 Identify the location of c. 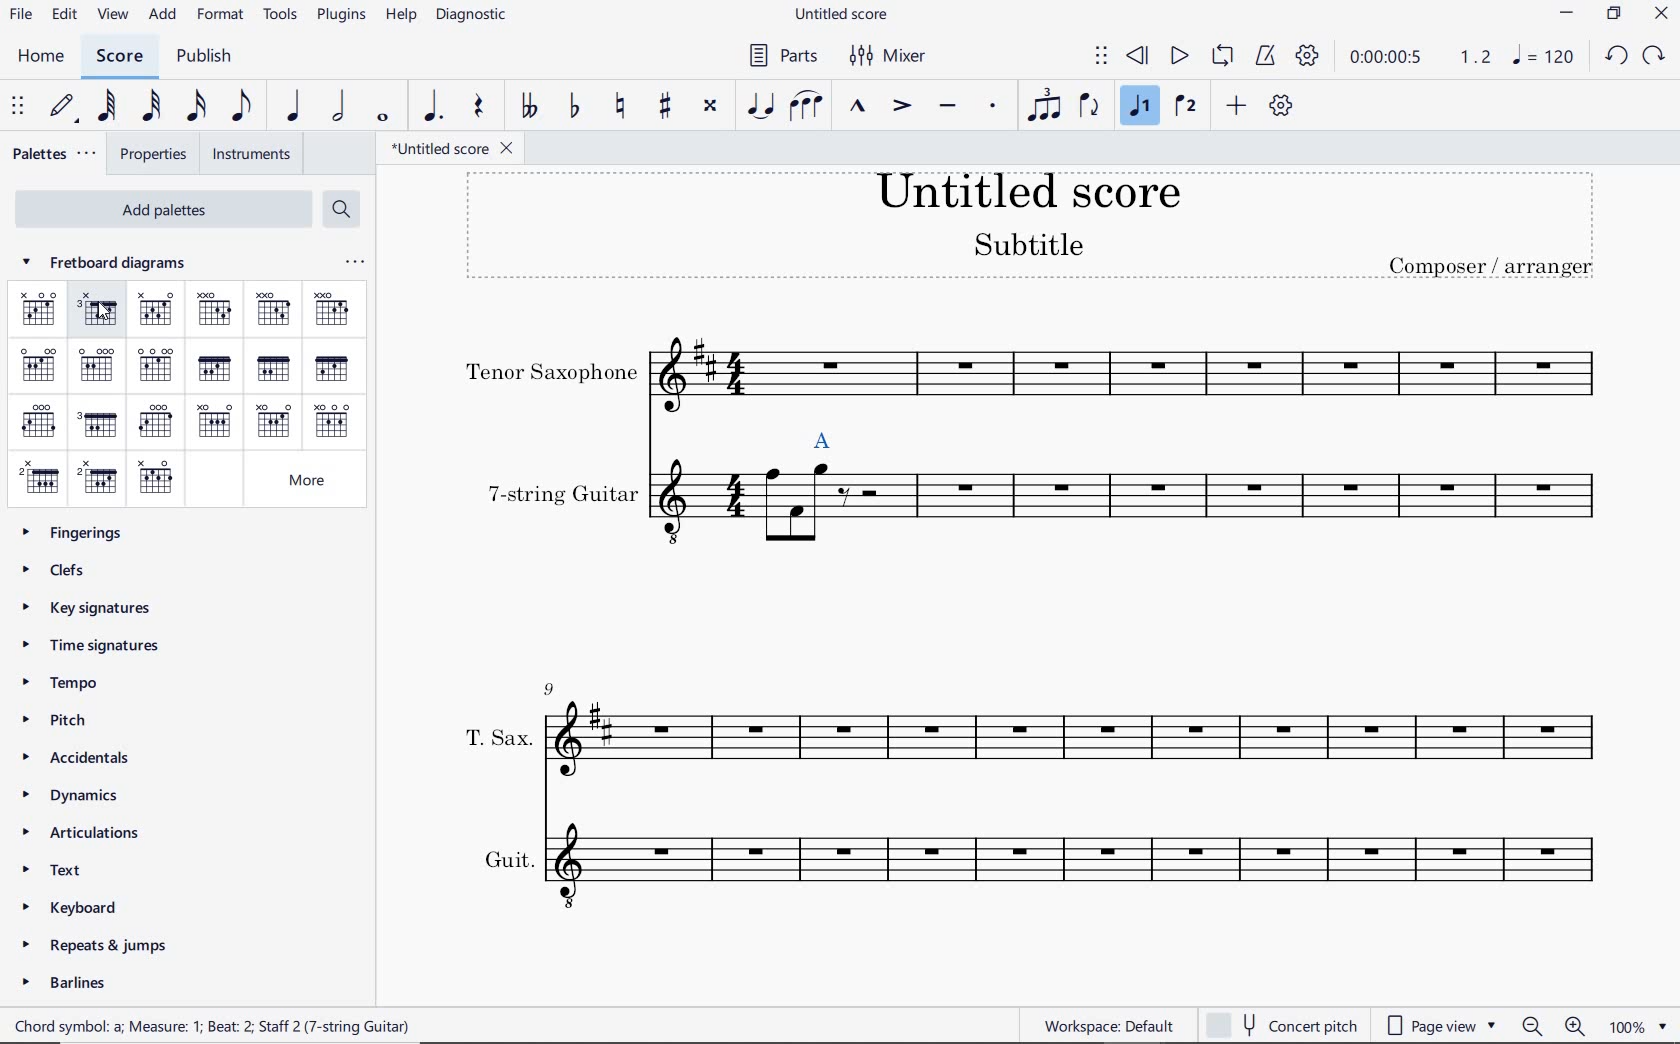
(38, 310).